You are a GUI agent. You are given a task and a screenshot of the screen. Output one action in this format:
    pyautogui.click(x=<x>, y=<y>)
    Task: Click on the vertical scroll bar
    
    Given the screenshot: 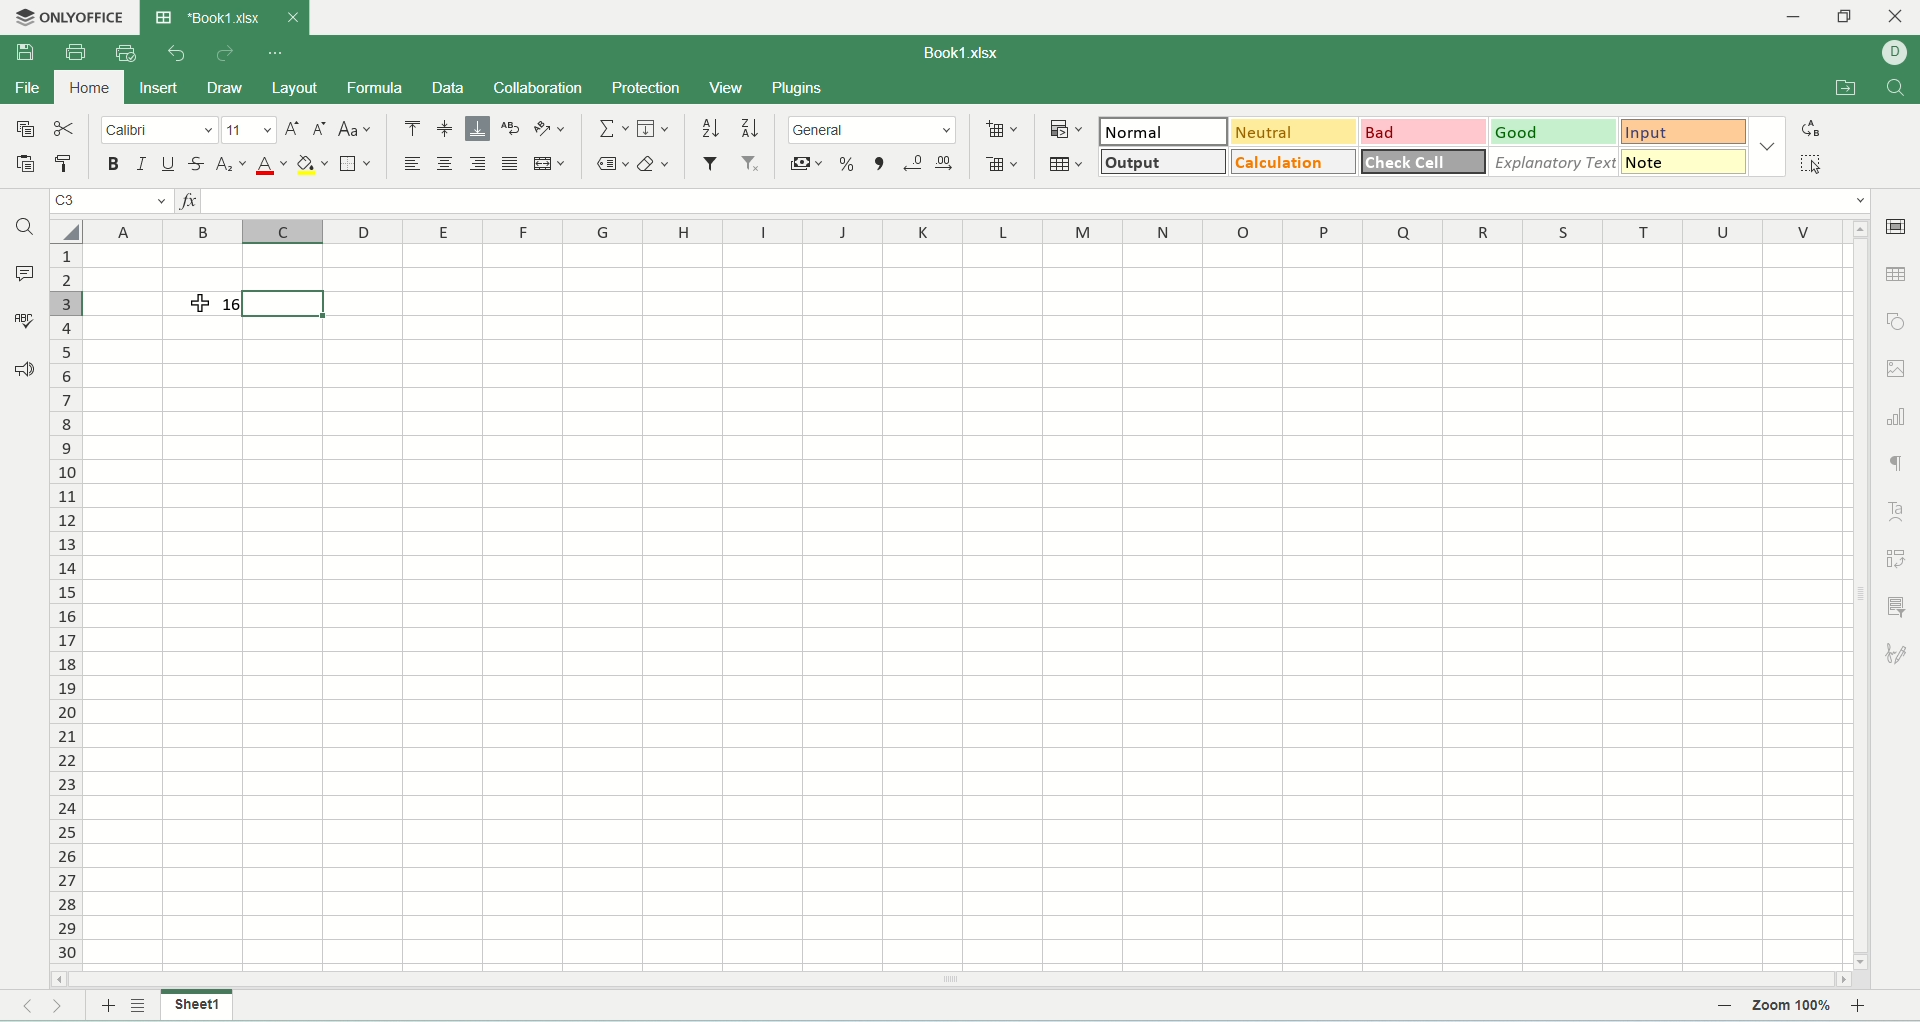 What is the action you would take?
    pyautogui.click(x=1861, y=594)
    